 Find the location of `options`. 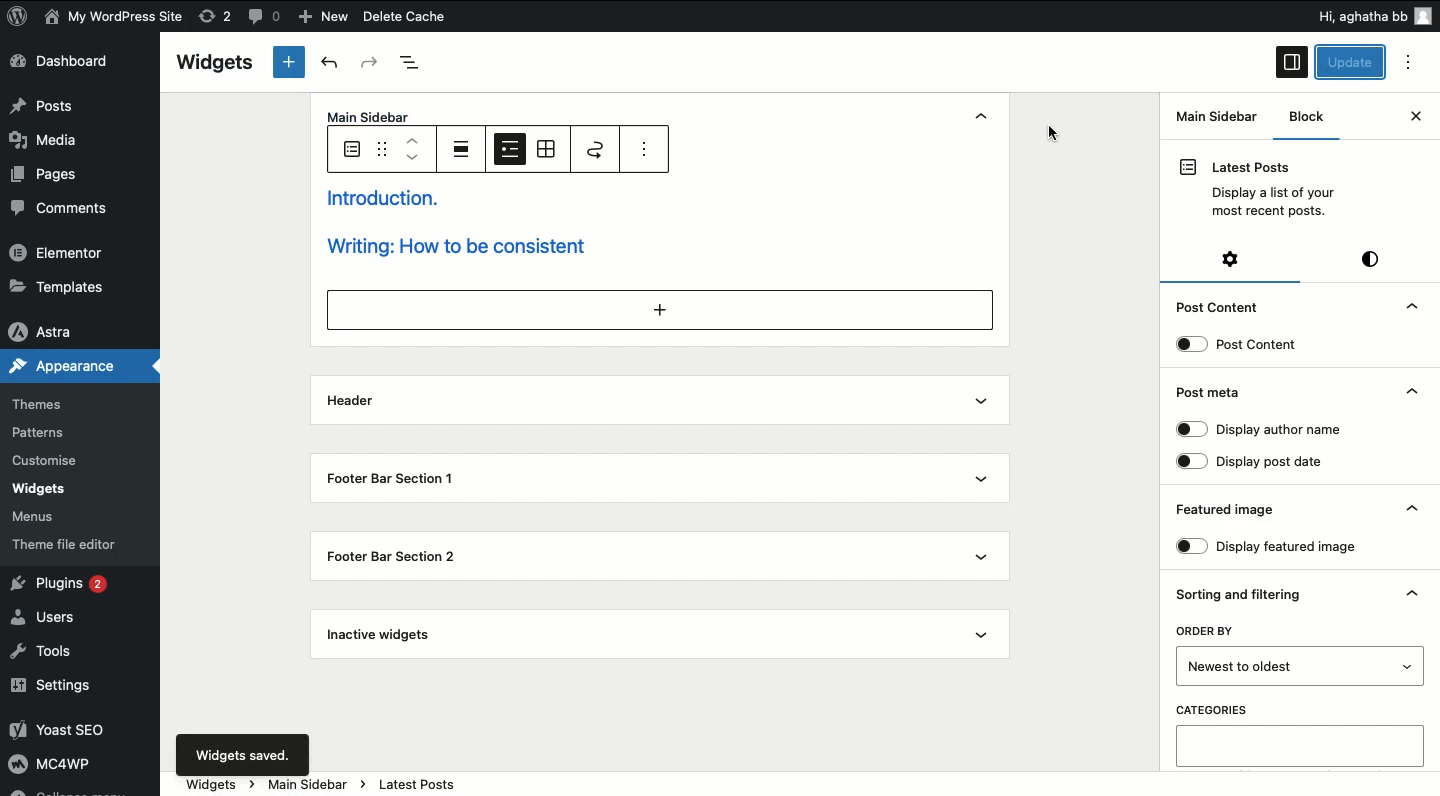

options is located at coordinates (1407, 62).